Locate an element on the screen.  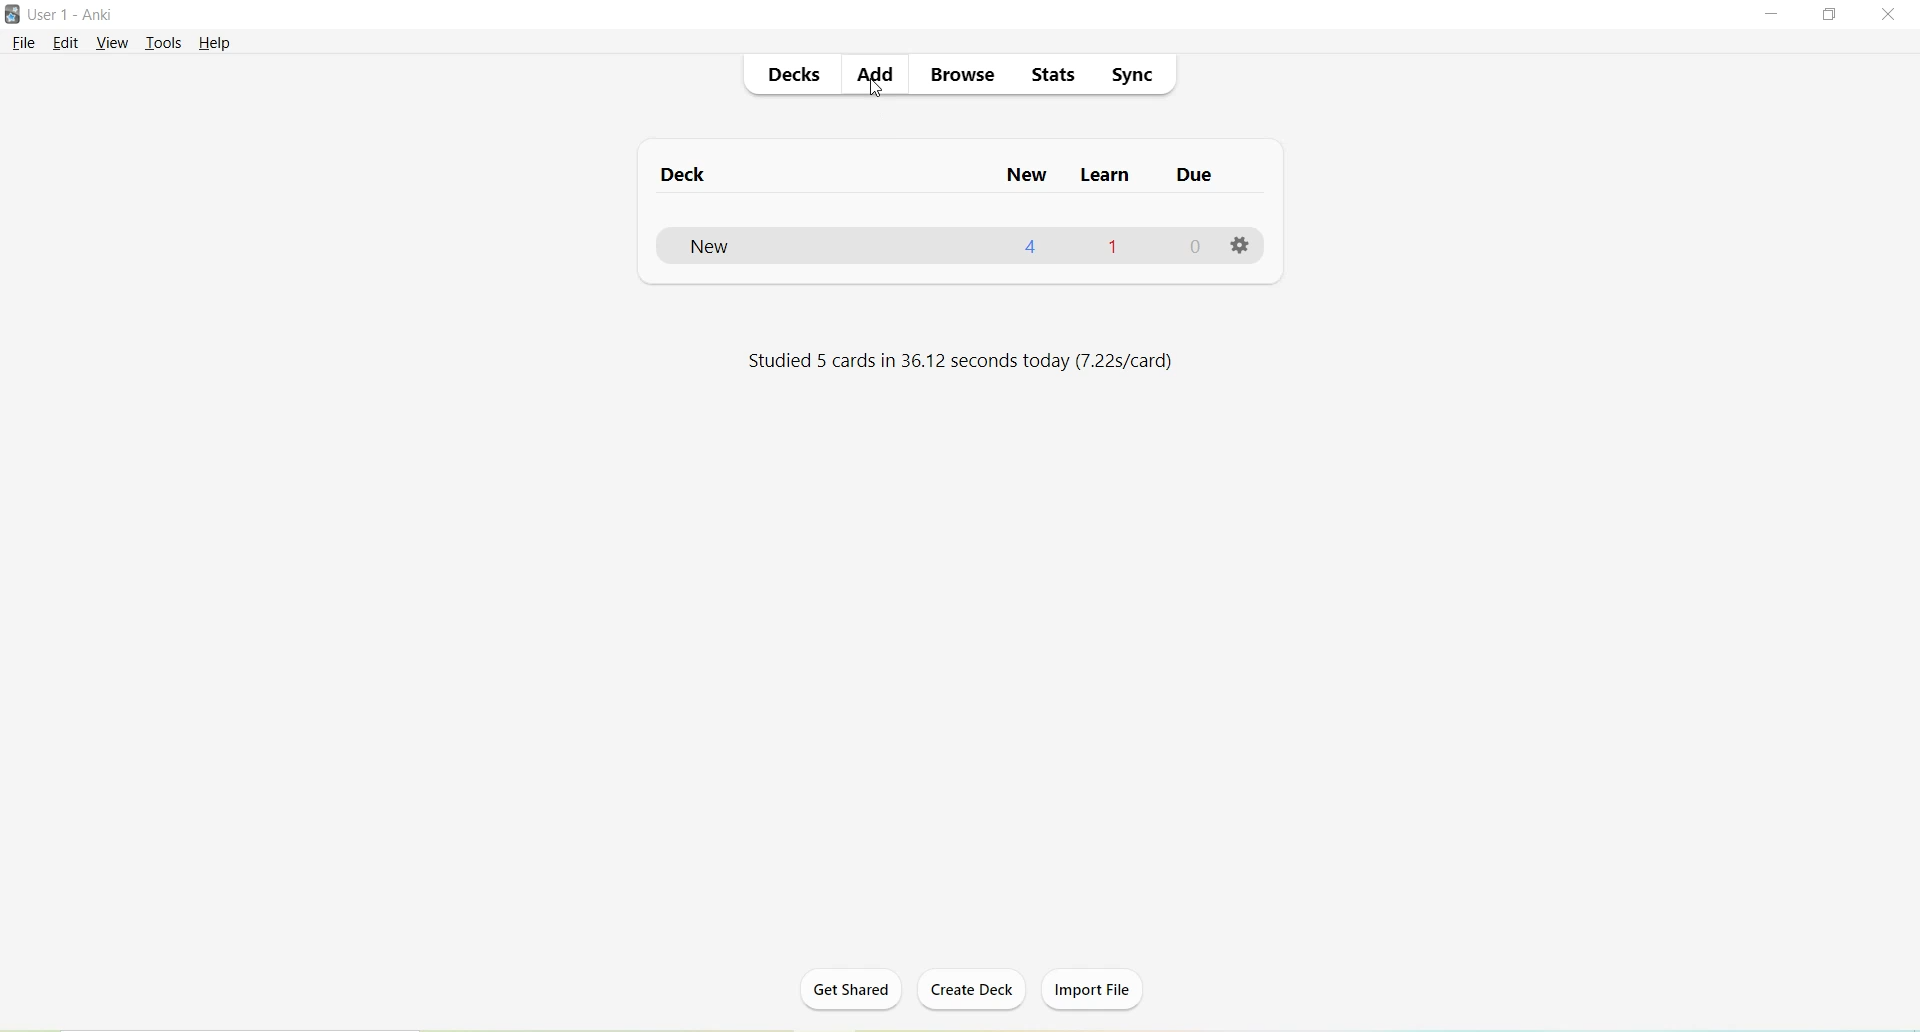
cursor is located at coordinates (877, 88).